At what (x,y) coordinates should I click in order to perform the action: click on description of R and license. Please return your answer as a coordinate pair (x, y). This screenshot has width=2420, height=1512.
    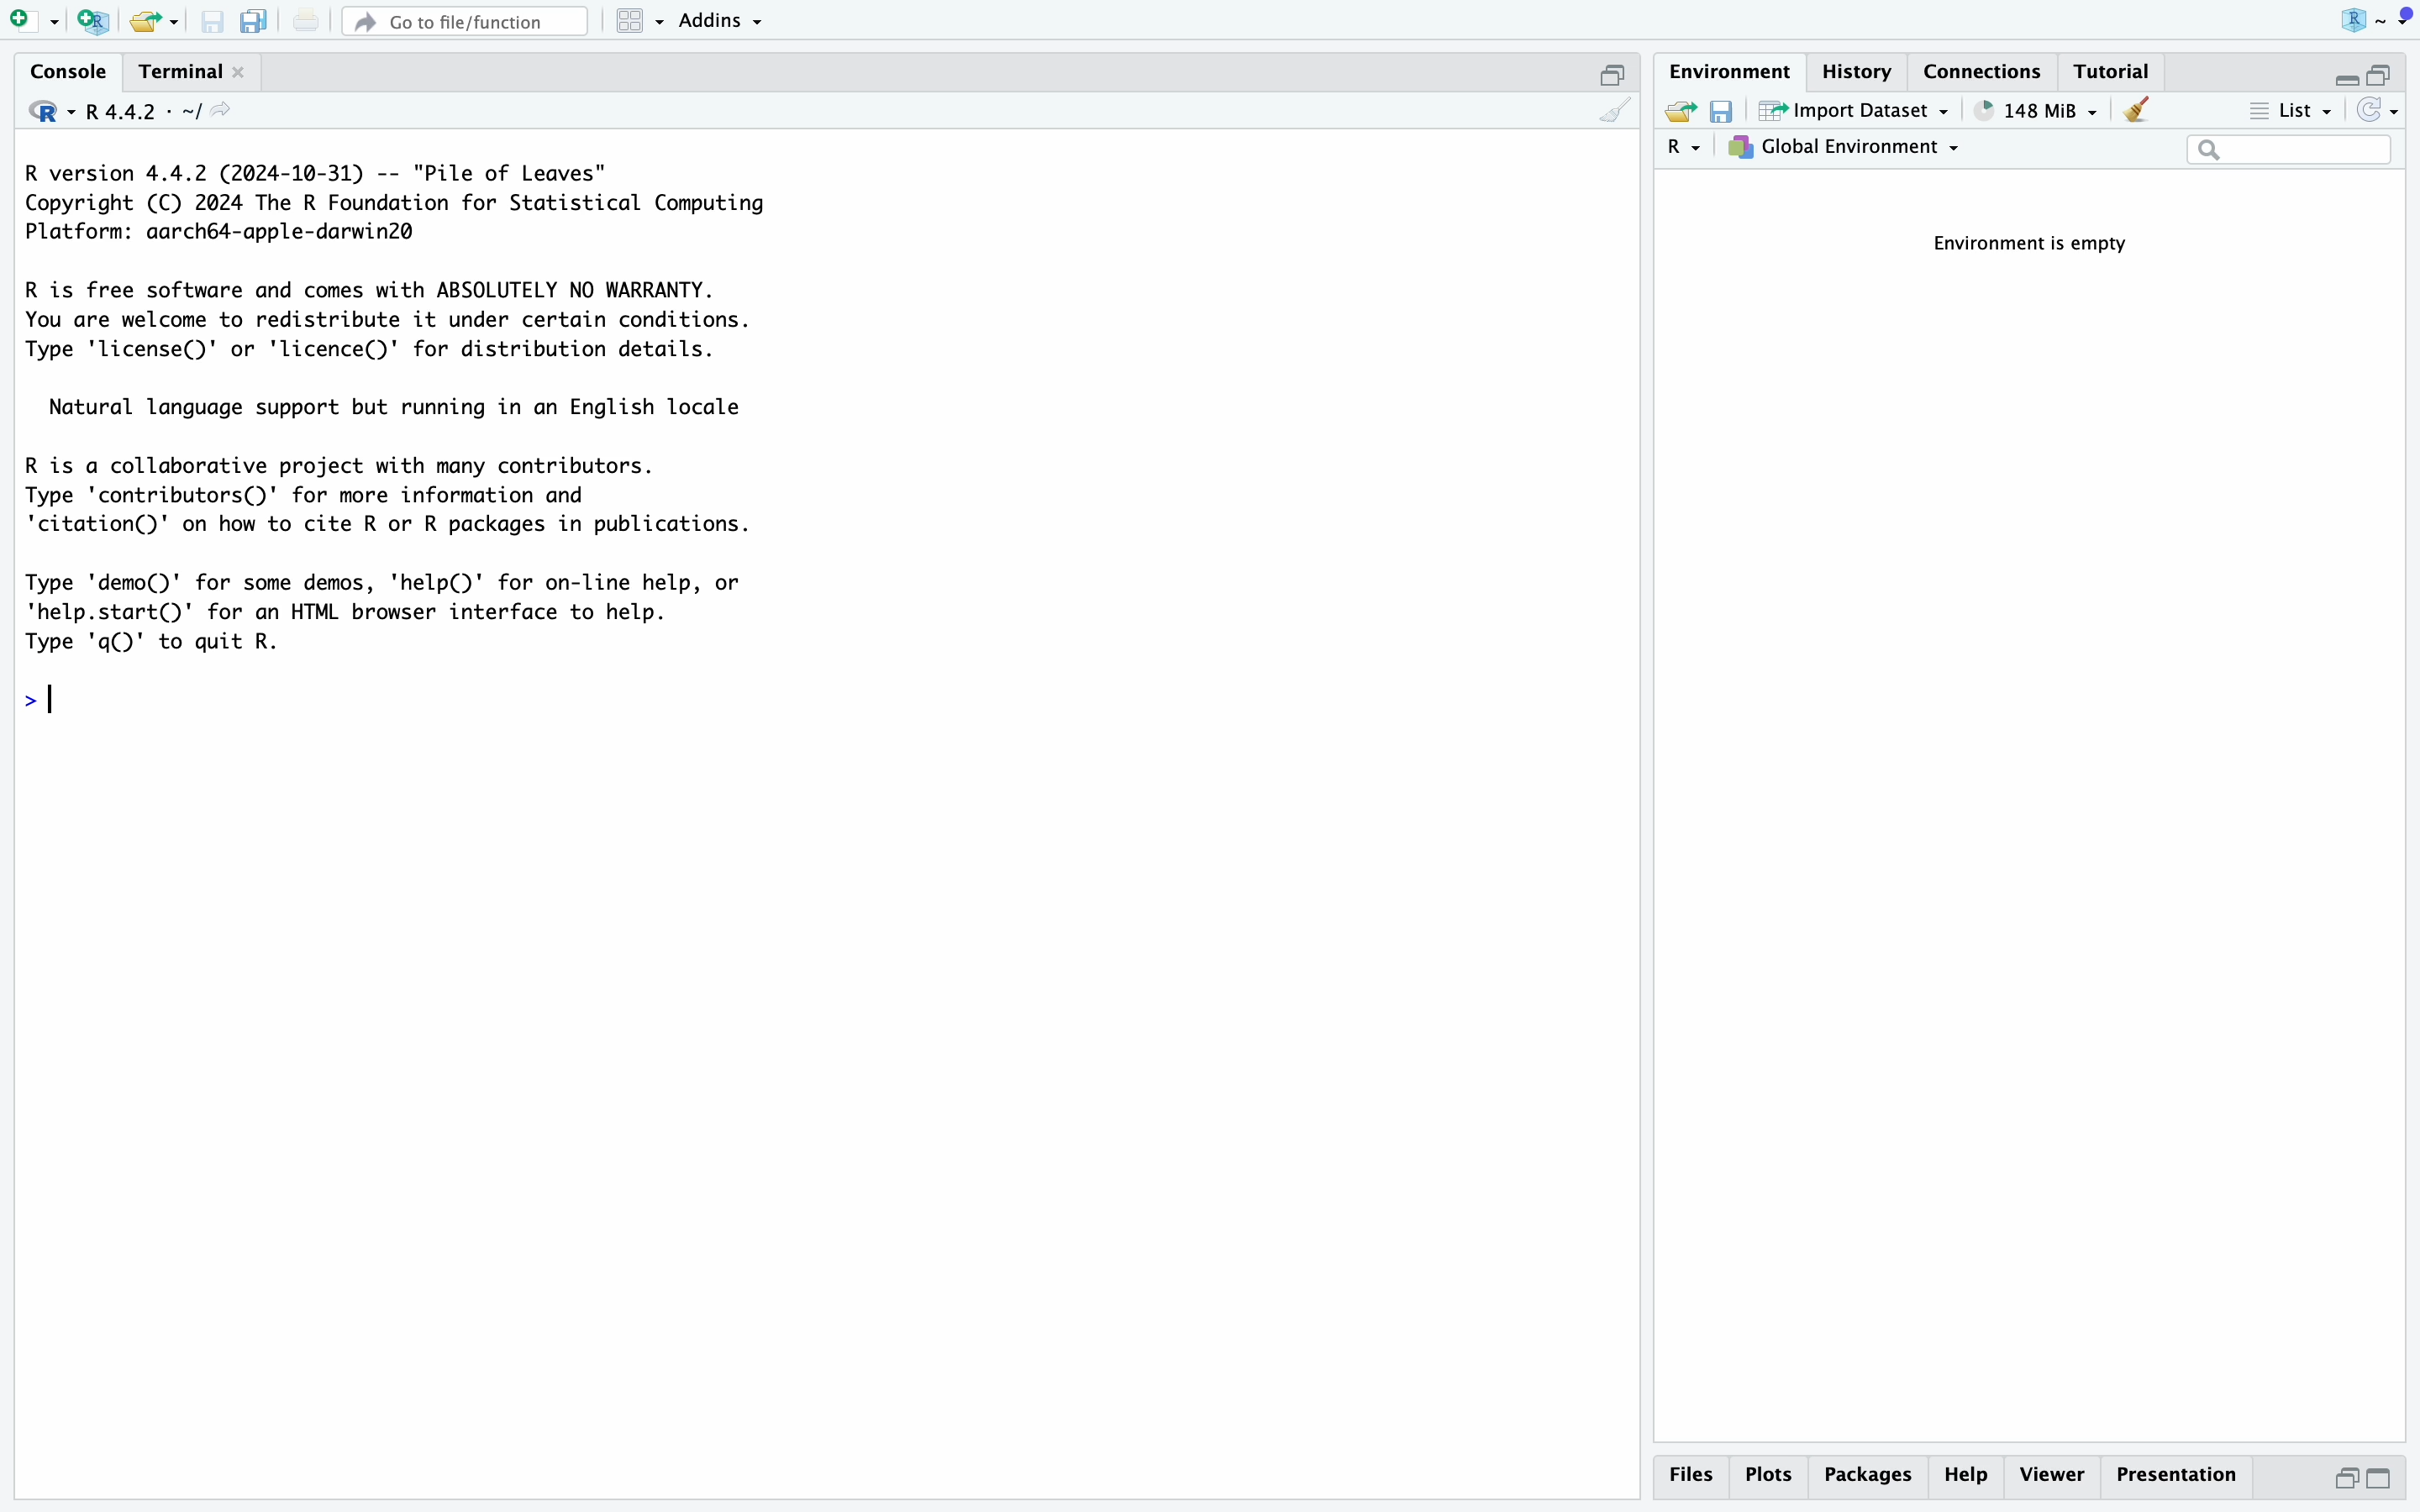
    Looking at the image, I should click on (392, 321).